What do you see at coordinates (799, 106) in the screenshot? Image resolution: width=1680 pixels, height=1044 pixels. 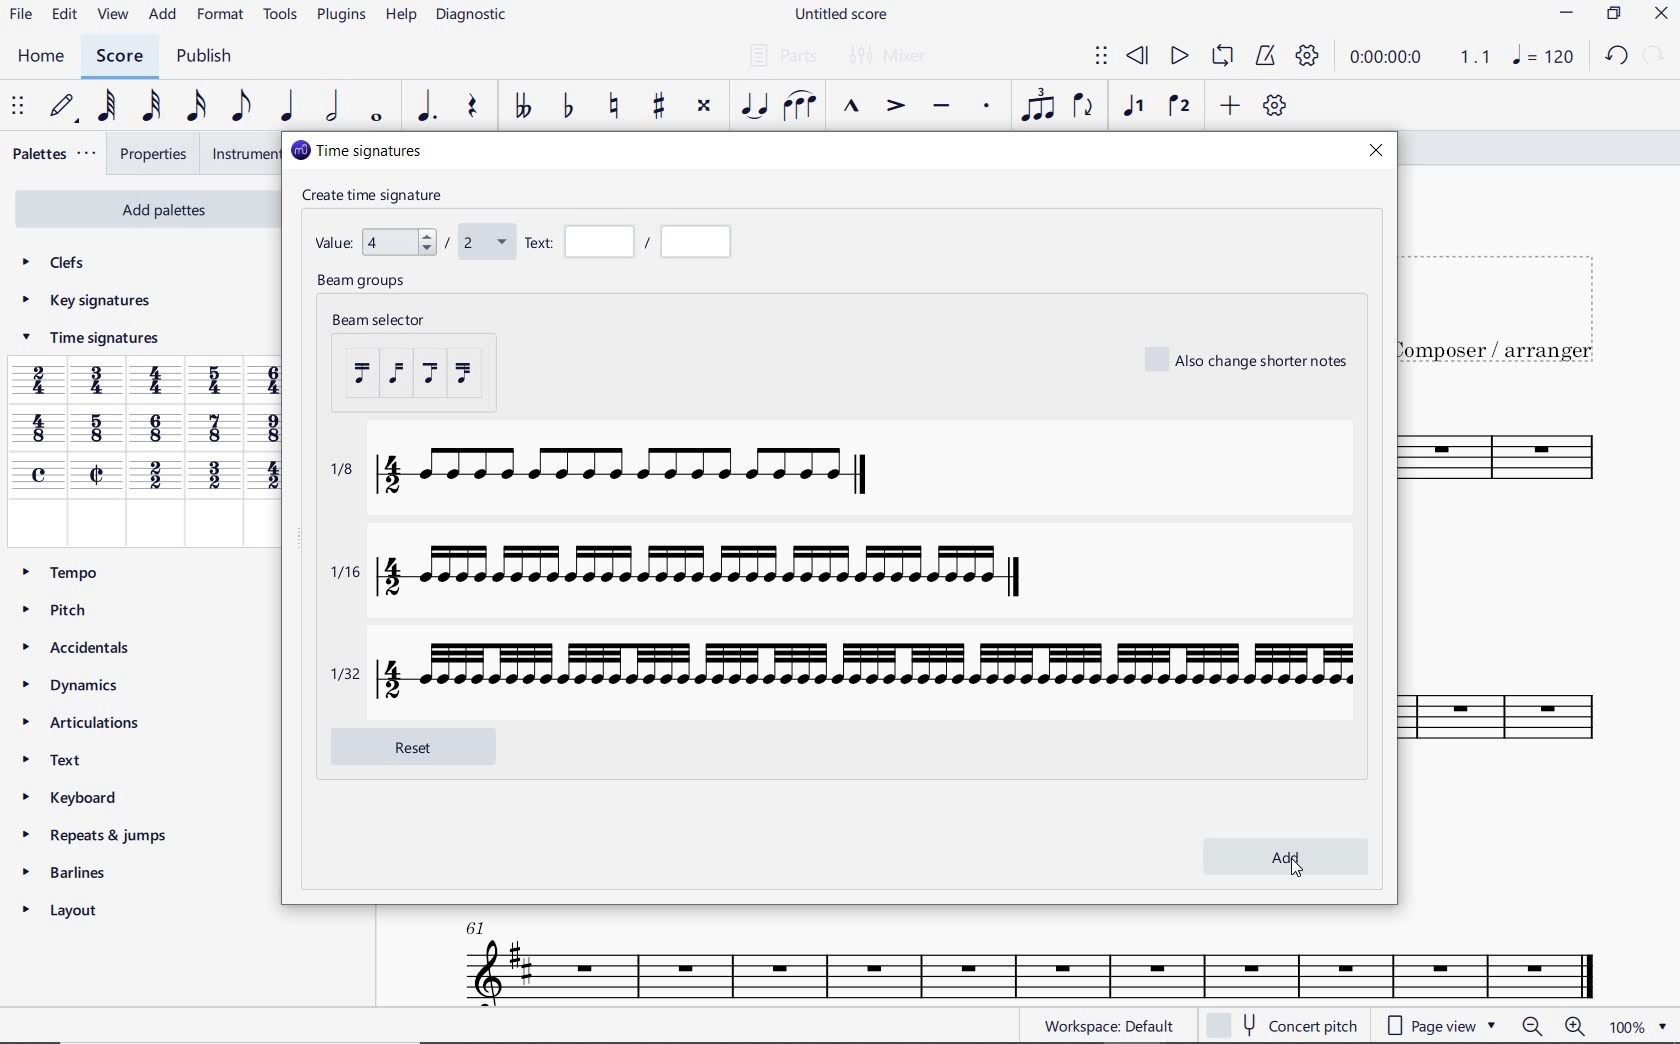 I see `SLUR` at bounding box center [799, 106].